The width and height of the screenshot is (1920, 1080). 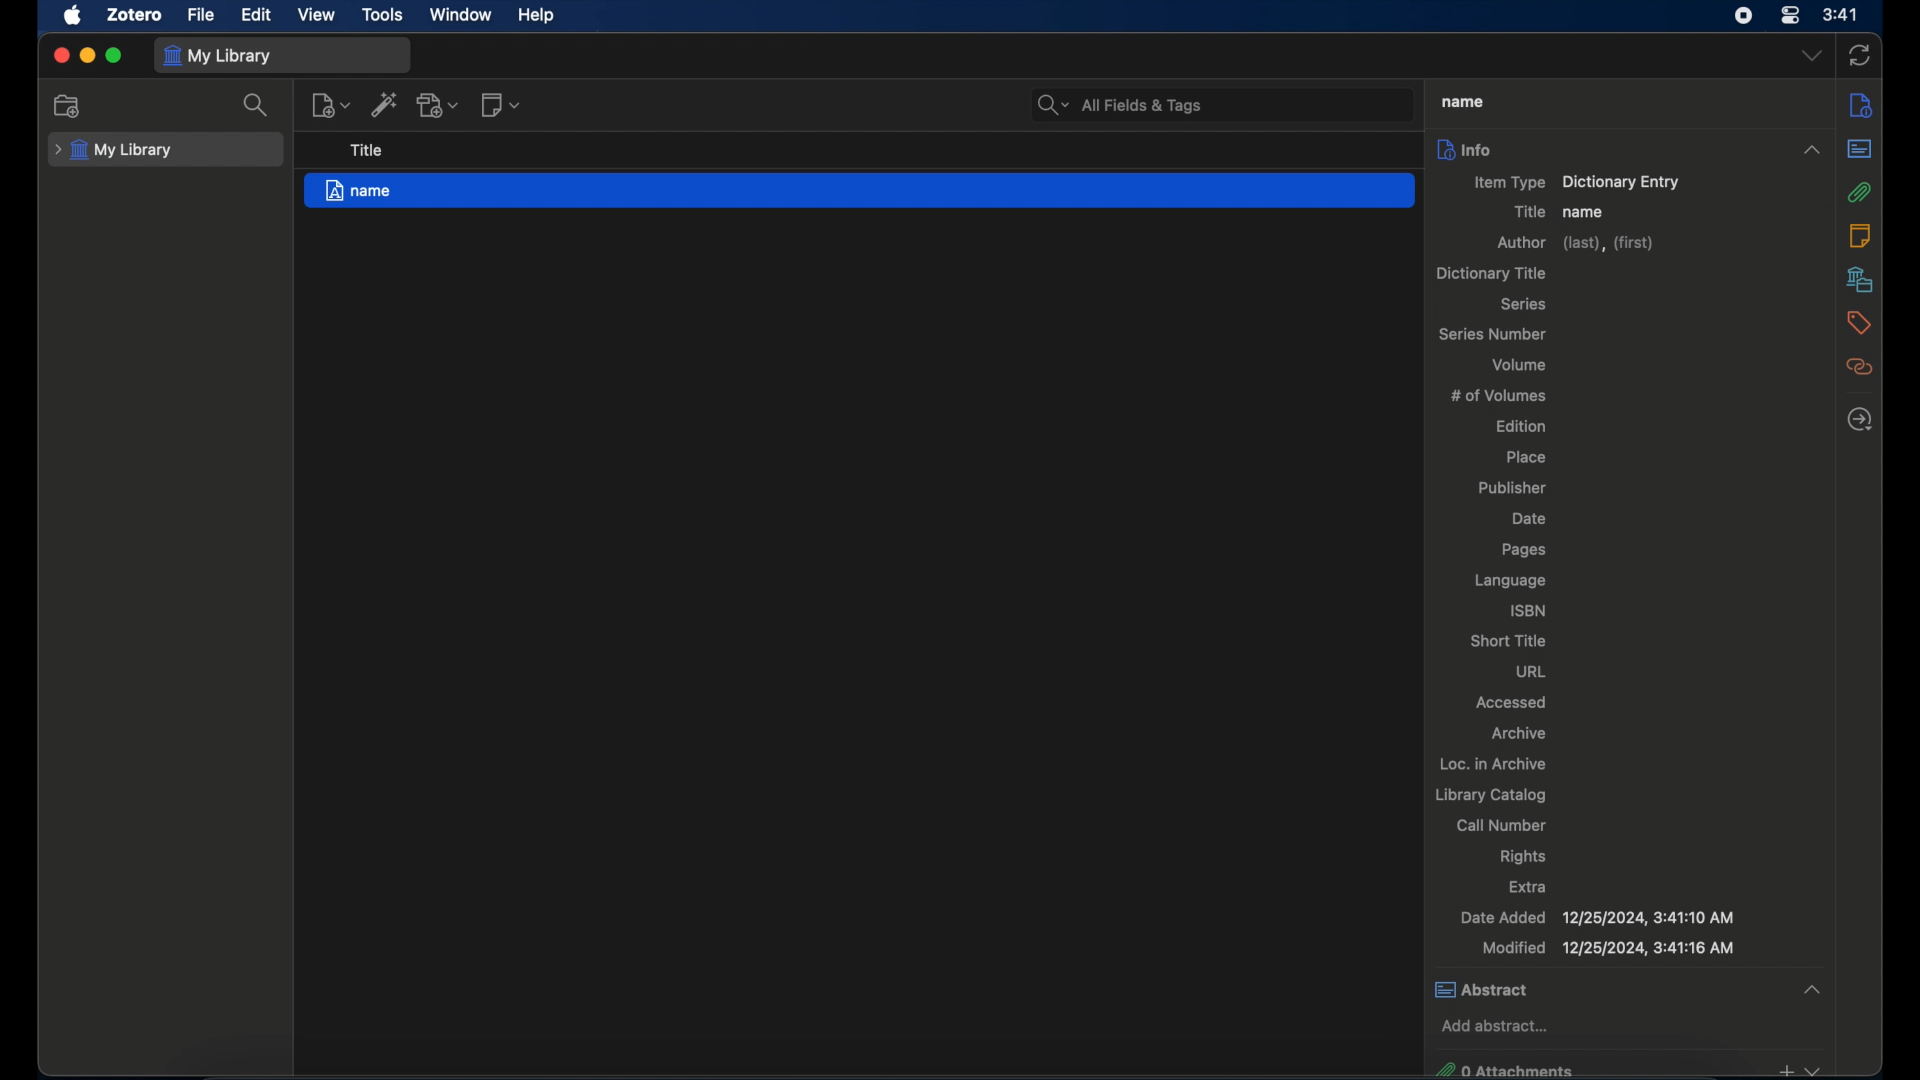 I want to click on control center, so click(x=1789, y=15).